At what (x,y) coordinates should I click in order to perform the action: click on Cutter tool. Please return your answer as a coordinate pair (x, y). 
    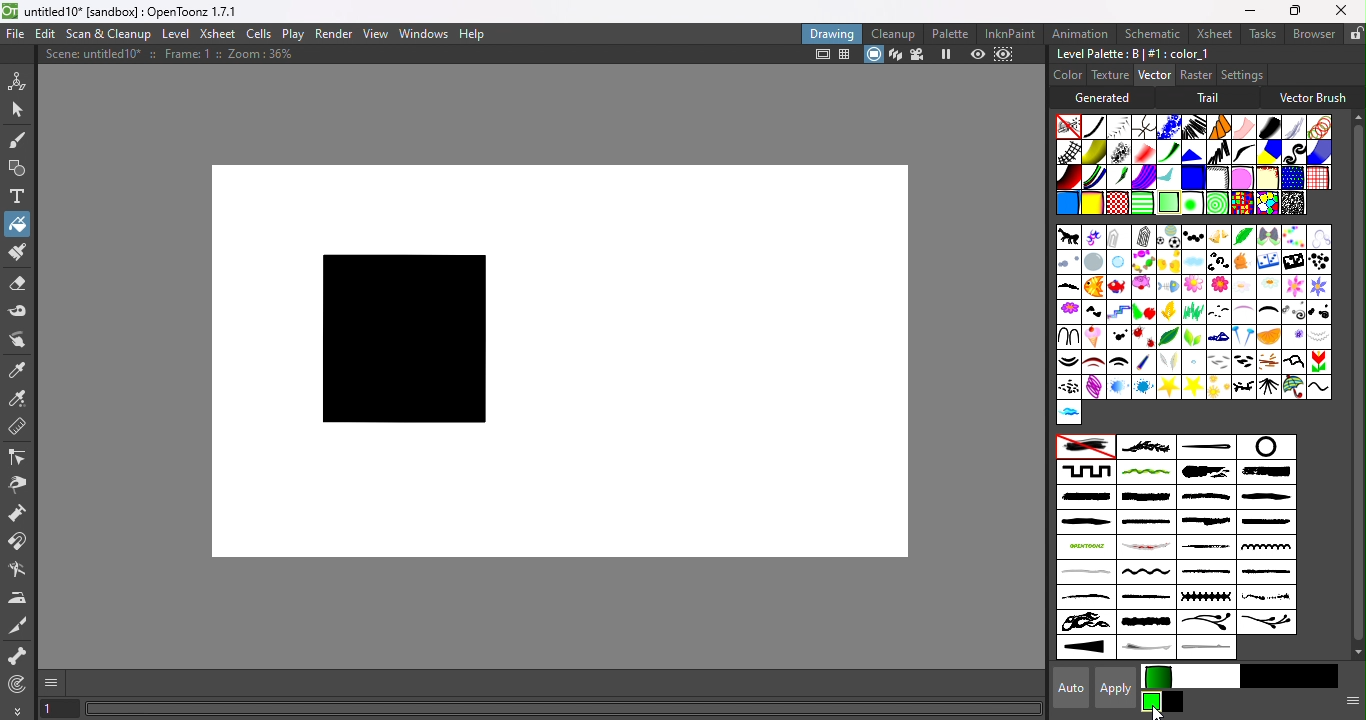
    Looking at the image, I should click on (22, 626).